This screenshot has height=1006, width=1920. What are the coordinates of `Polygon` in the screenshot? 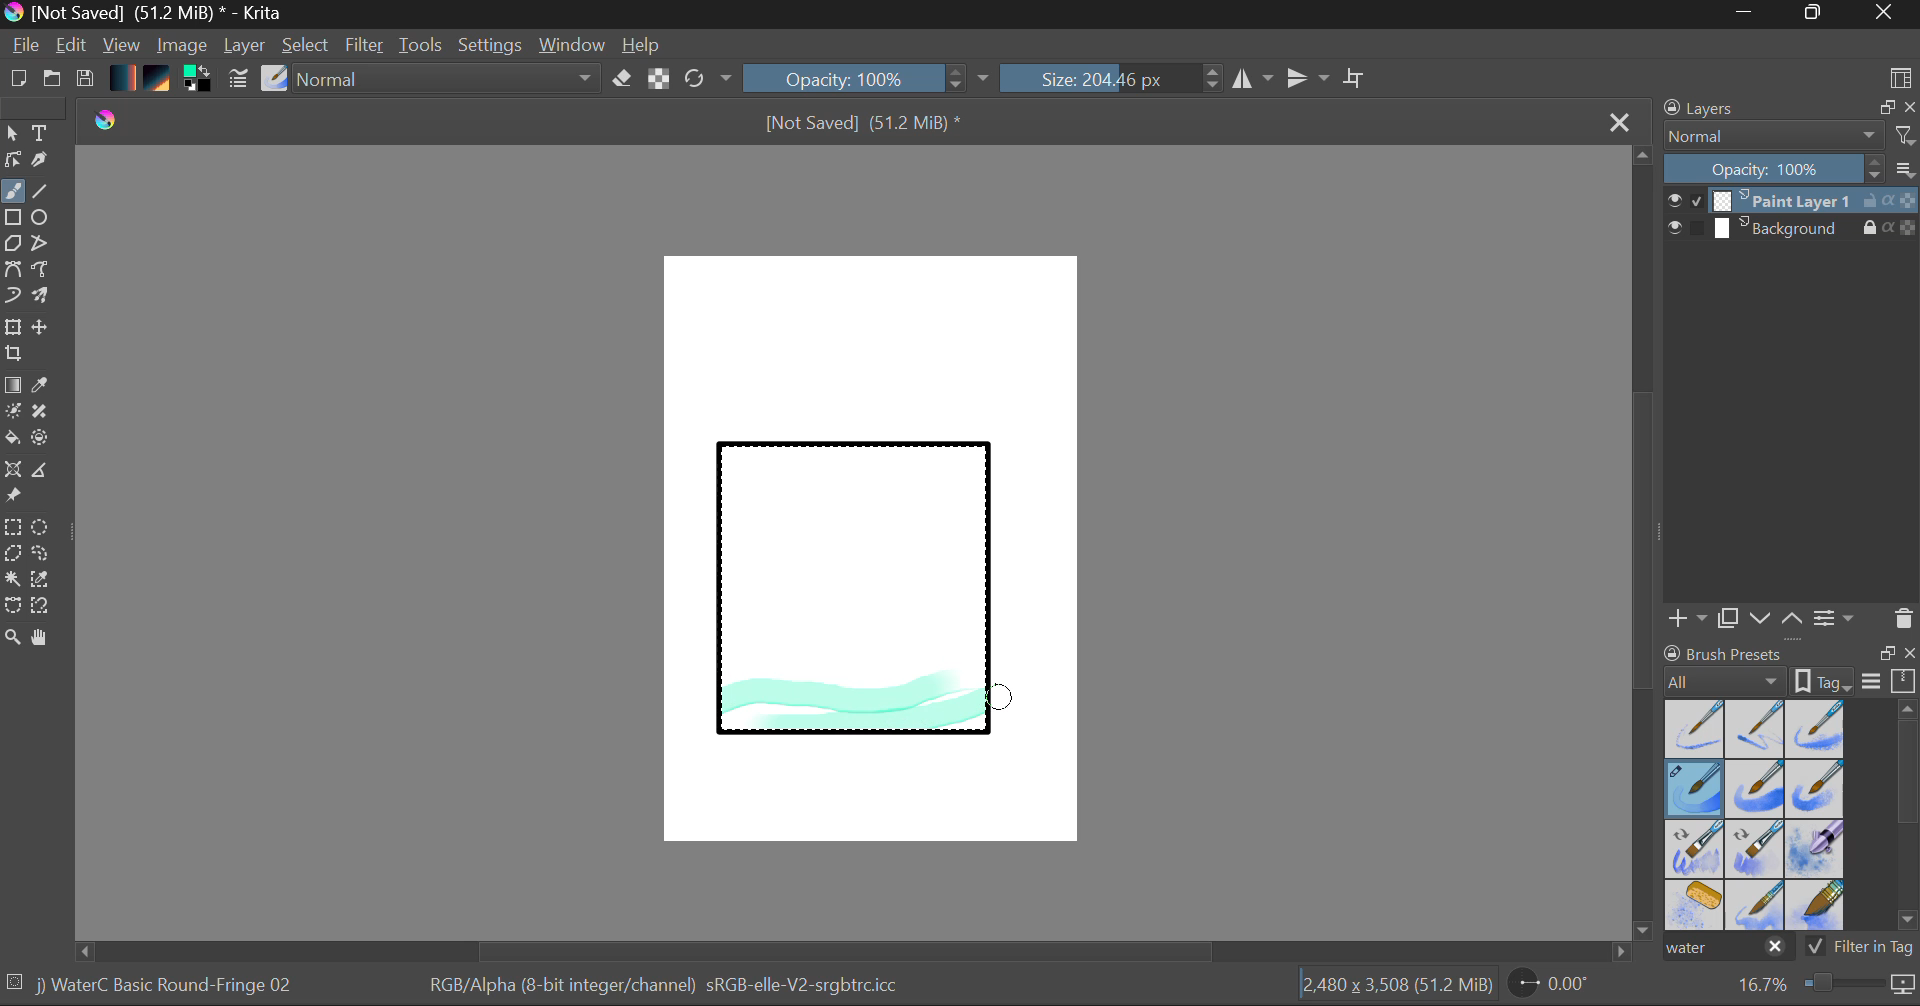 It's located at (12, 244).